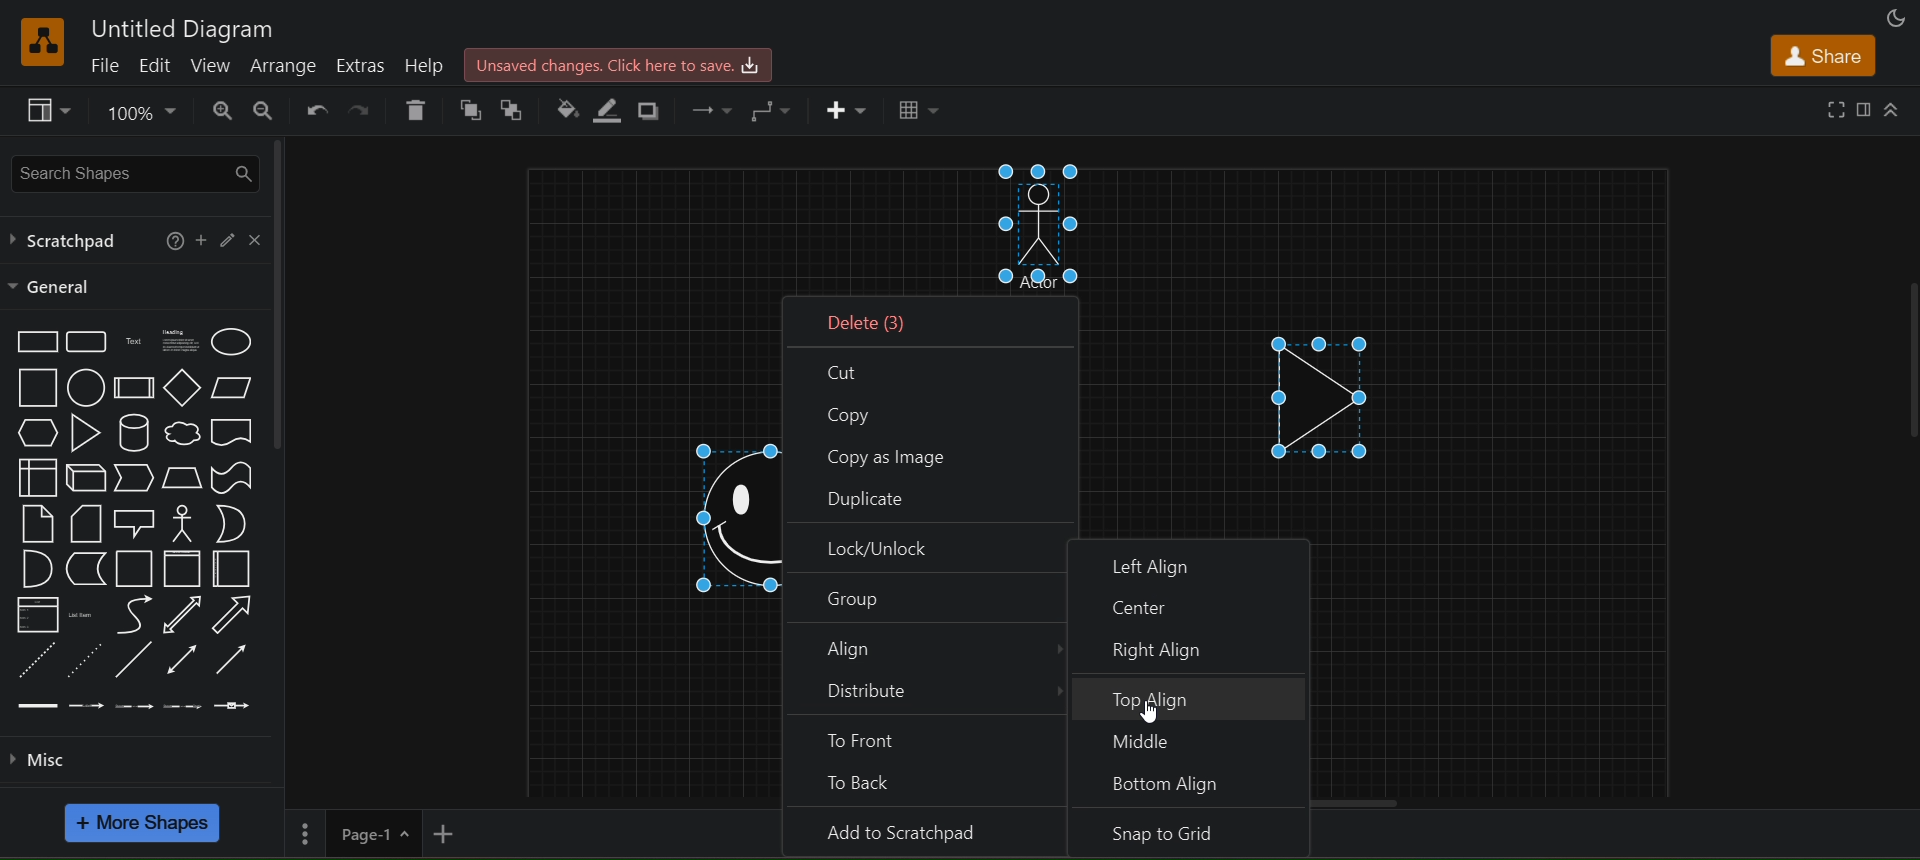 The width and height of the screenshot is (1920, 860). Describe the element at coordinates (227, 523) in the screenshot. I see `or` at that location.